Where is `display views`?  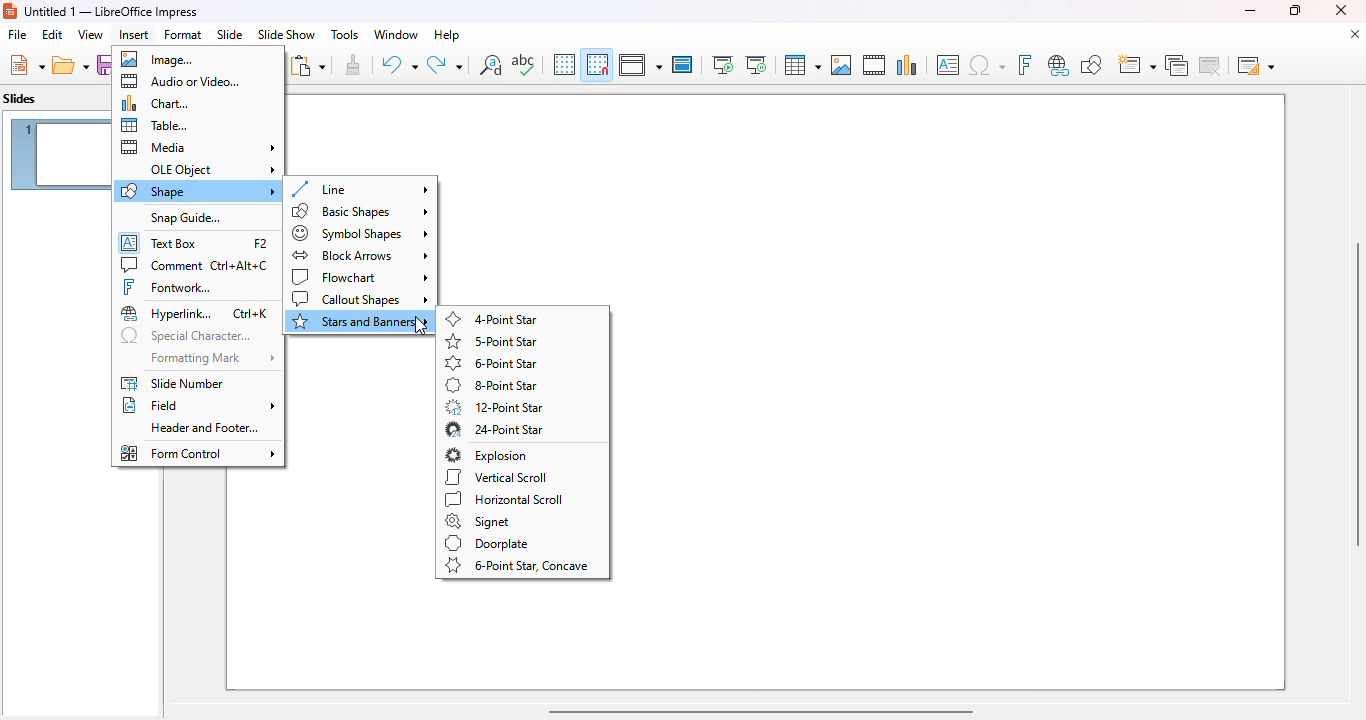 display views is located at coordinates (640, 65).